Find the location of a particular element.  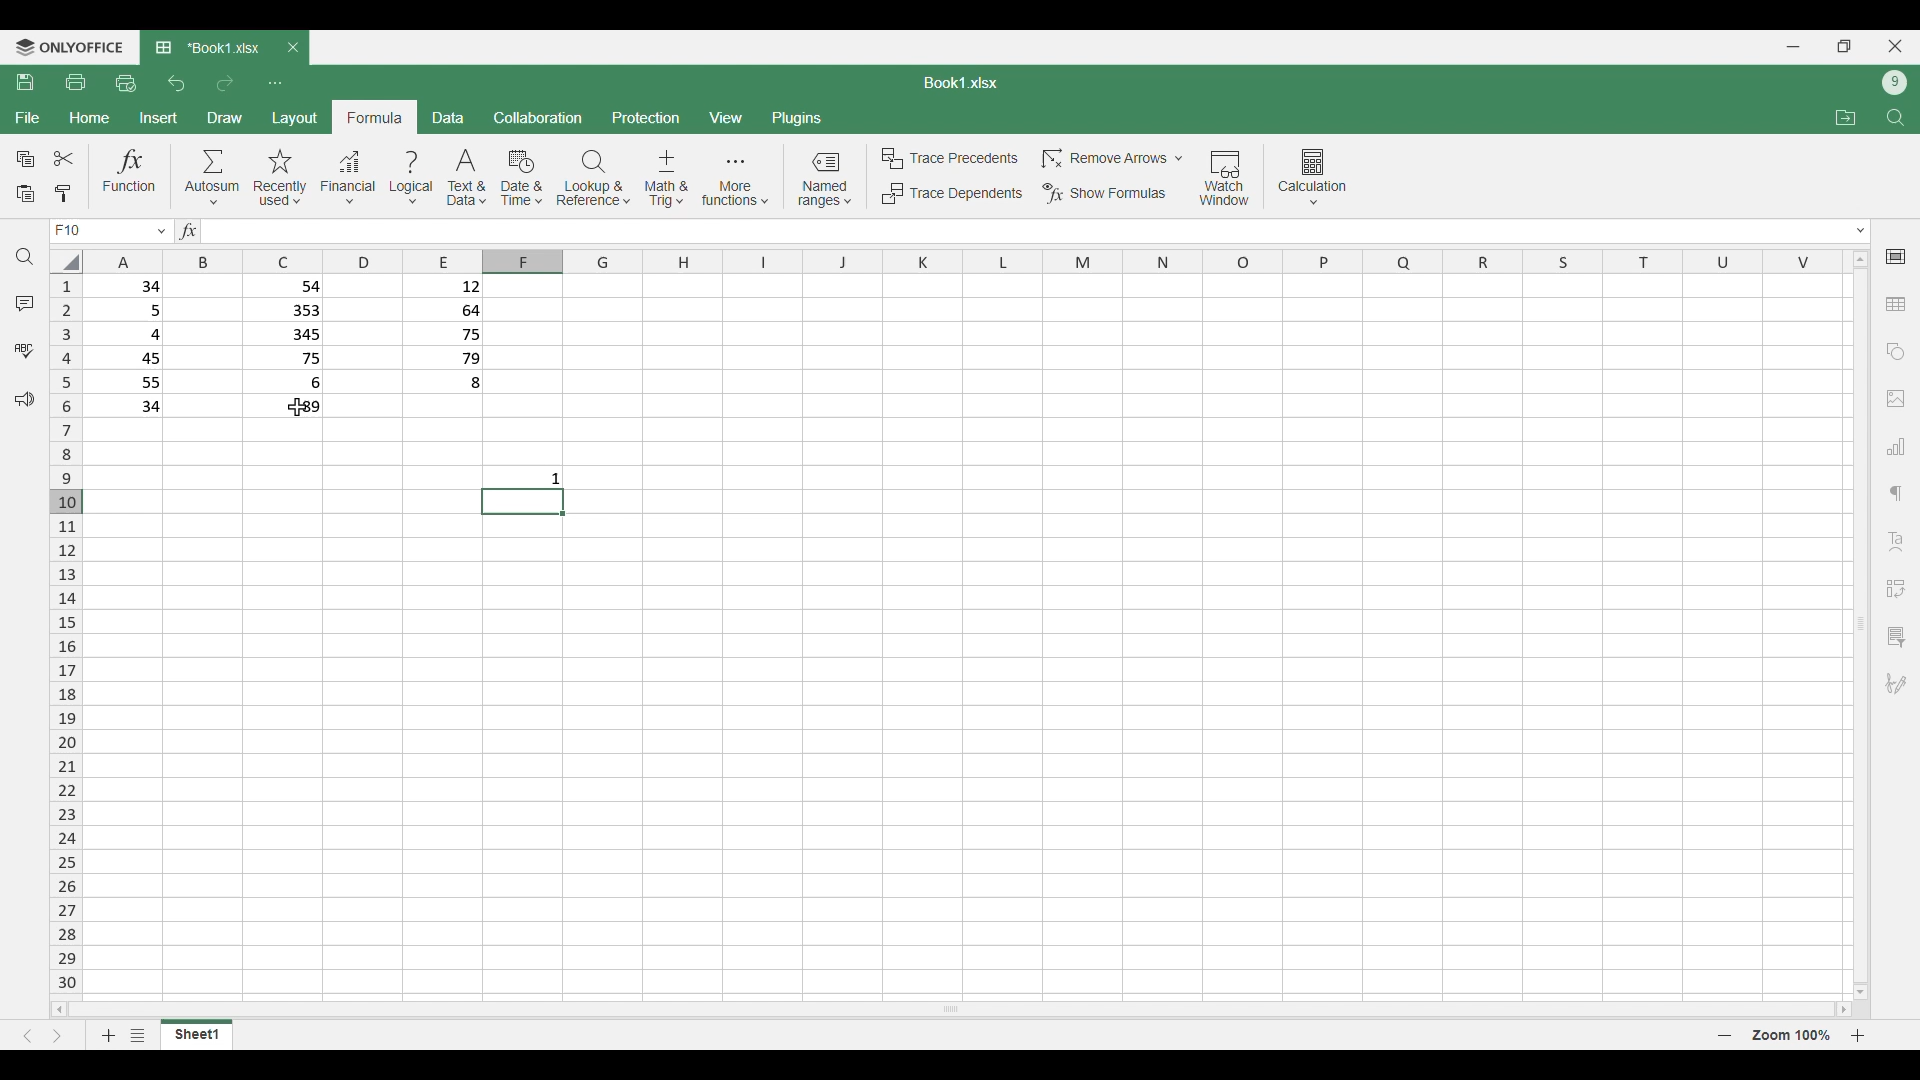

Collaboration menu is located at coordinates (539, 117).